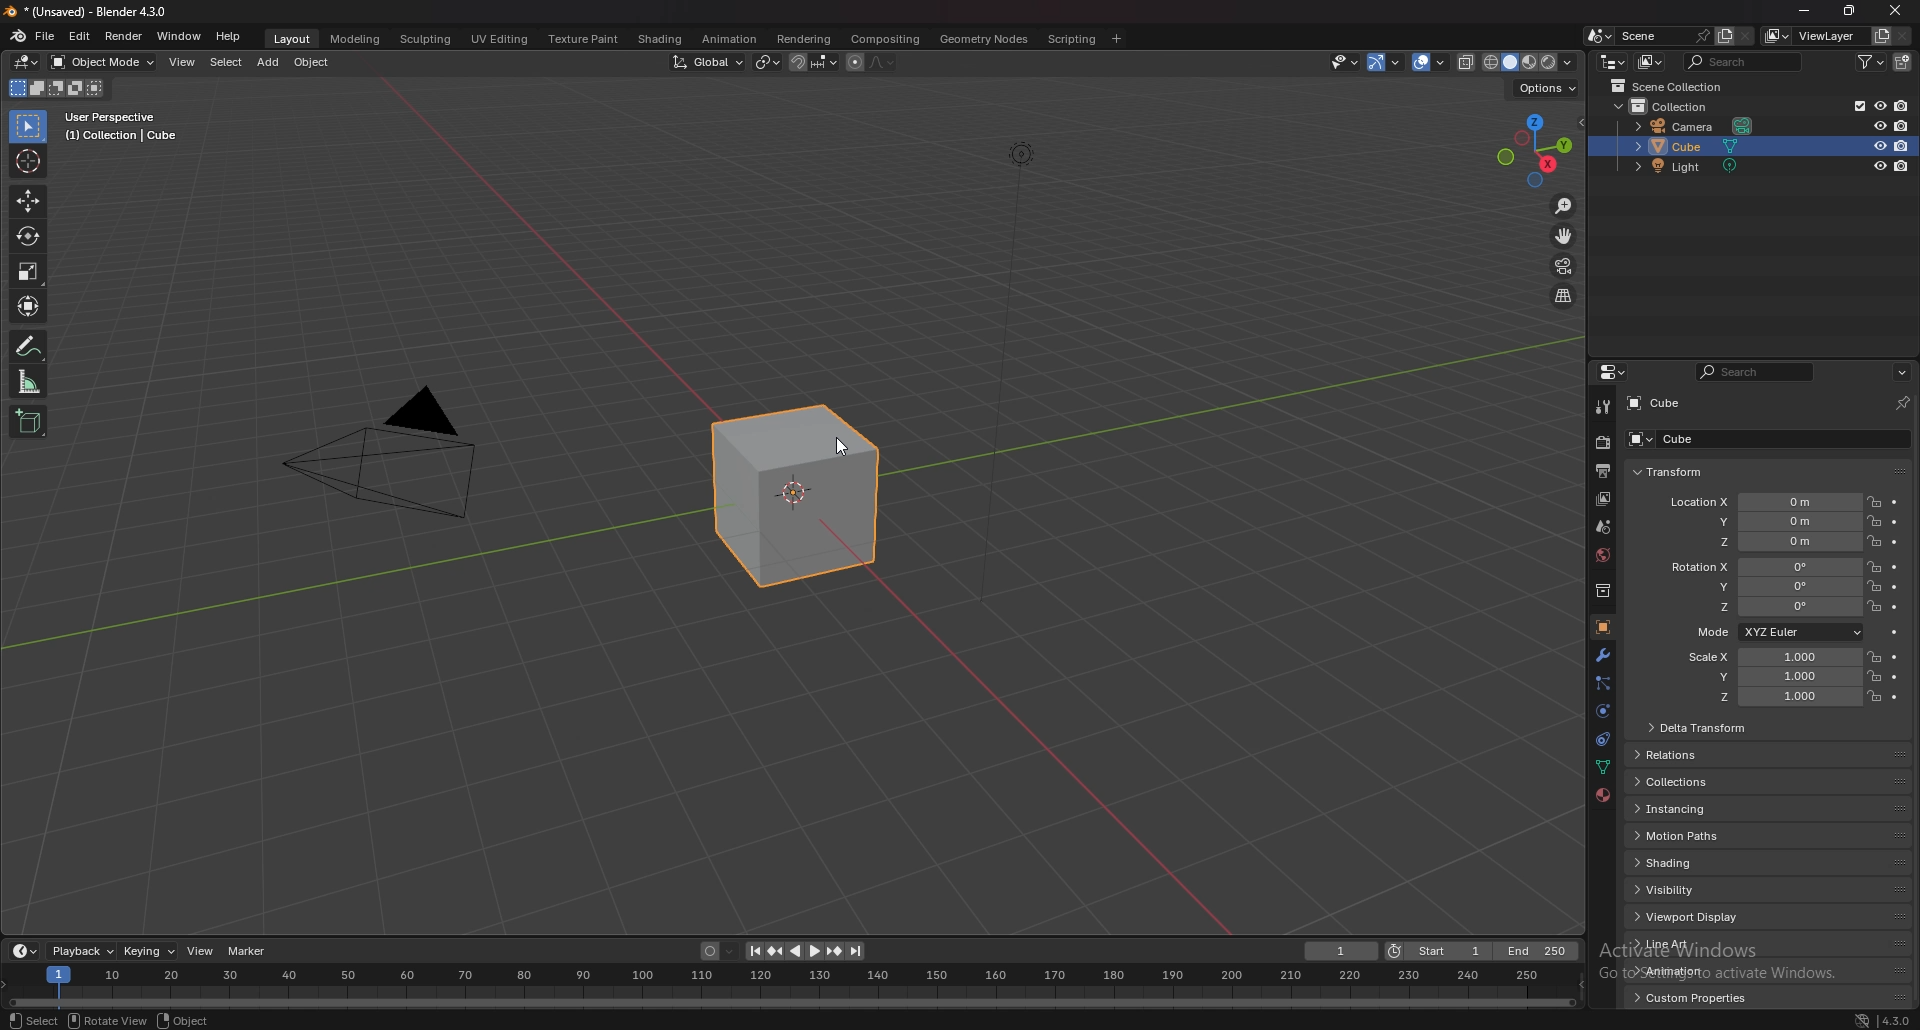 The width and height of the screenshot is (1920, 1030). I want to click on animate property, so click(1895, 523).